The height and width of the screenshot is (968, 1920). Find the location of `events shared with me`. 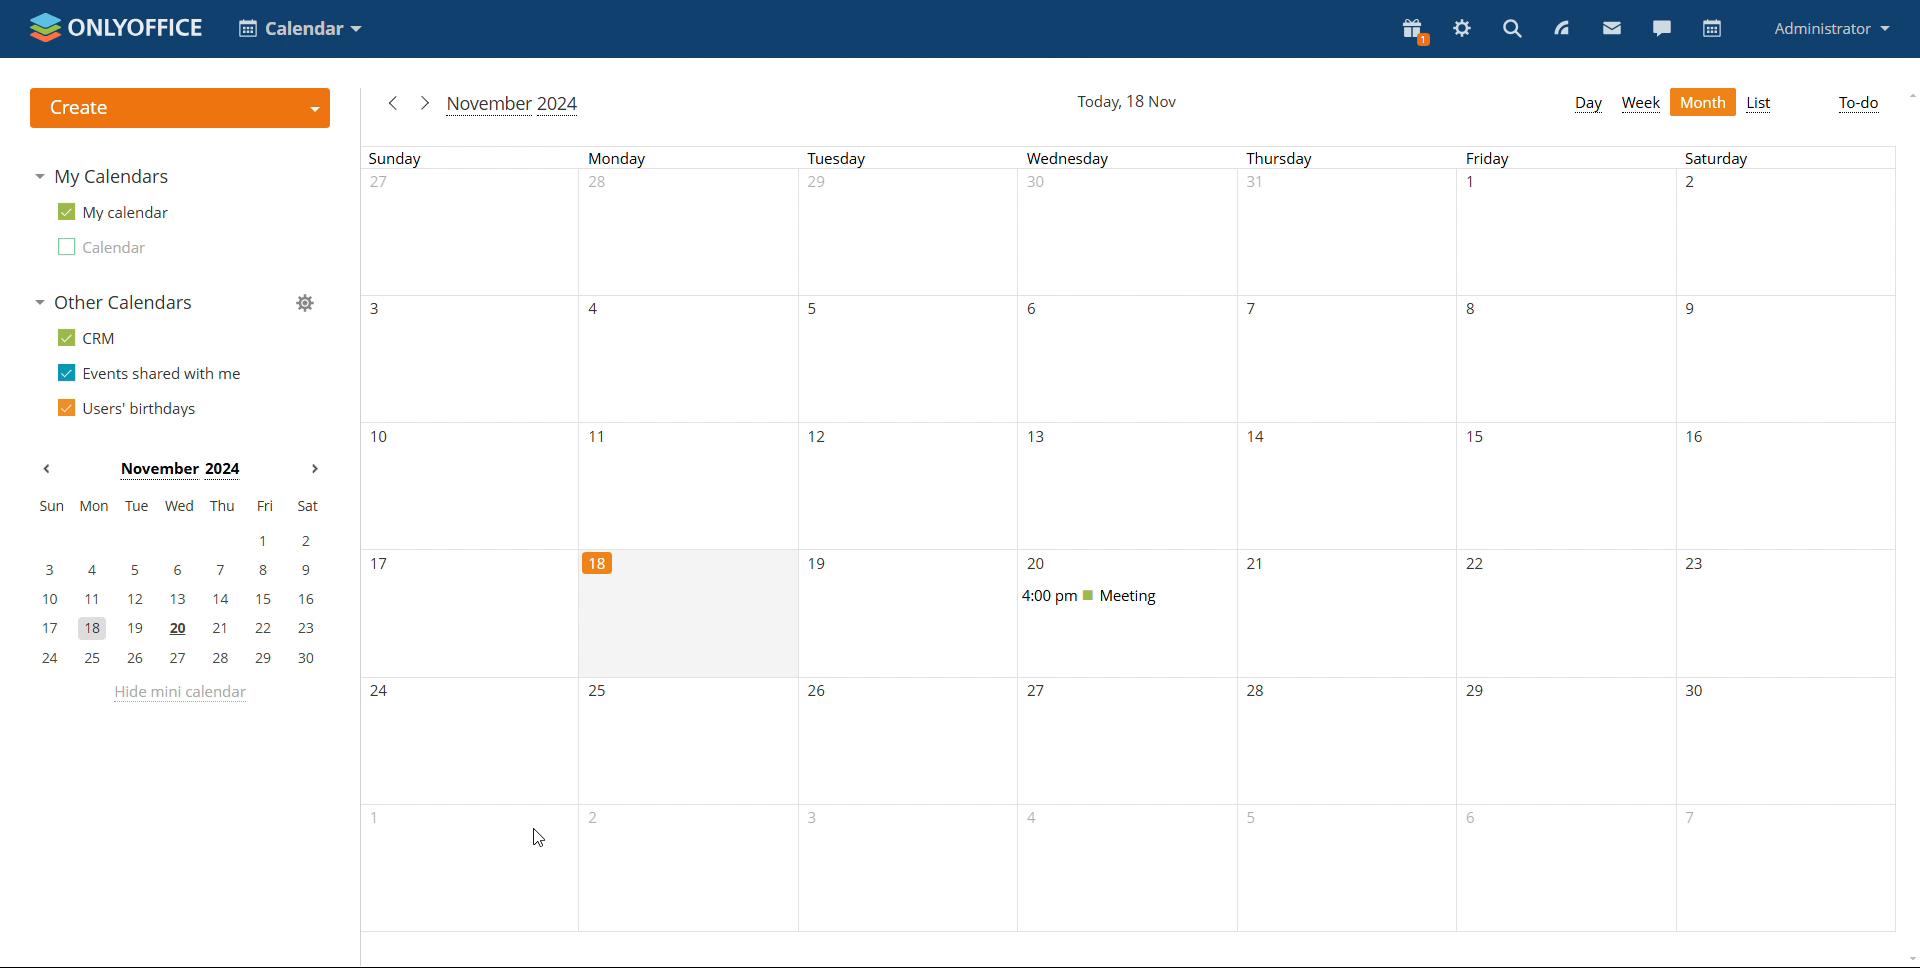

events shared with me is located at coordinates (150, 372).